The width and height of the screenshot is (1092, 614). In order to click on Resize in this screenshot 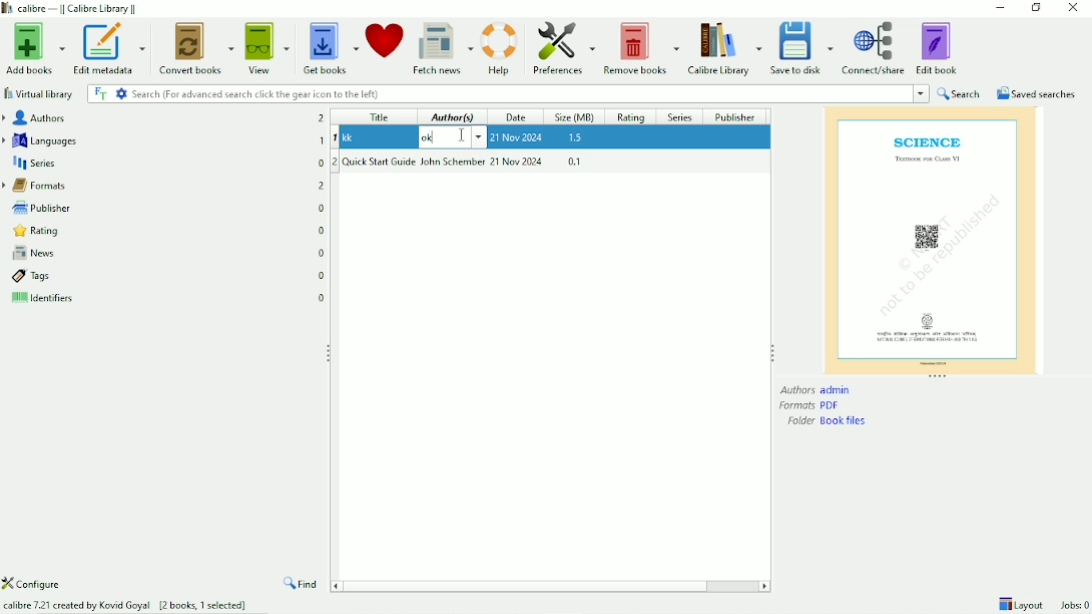, I will do `click(326, 353)`.